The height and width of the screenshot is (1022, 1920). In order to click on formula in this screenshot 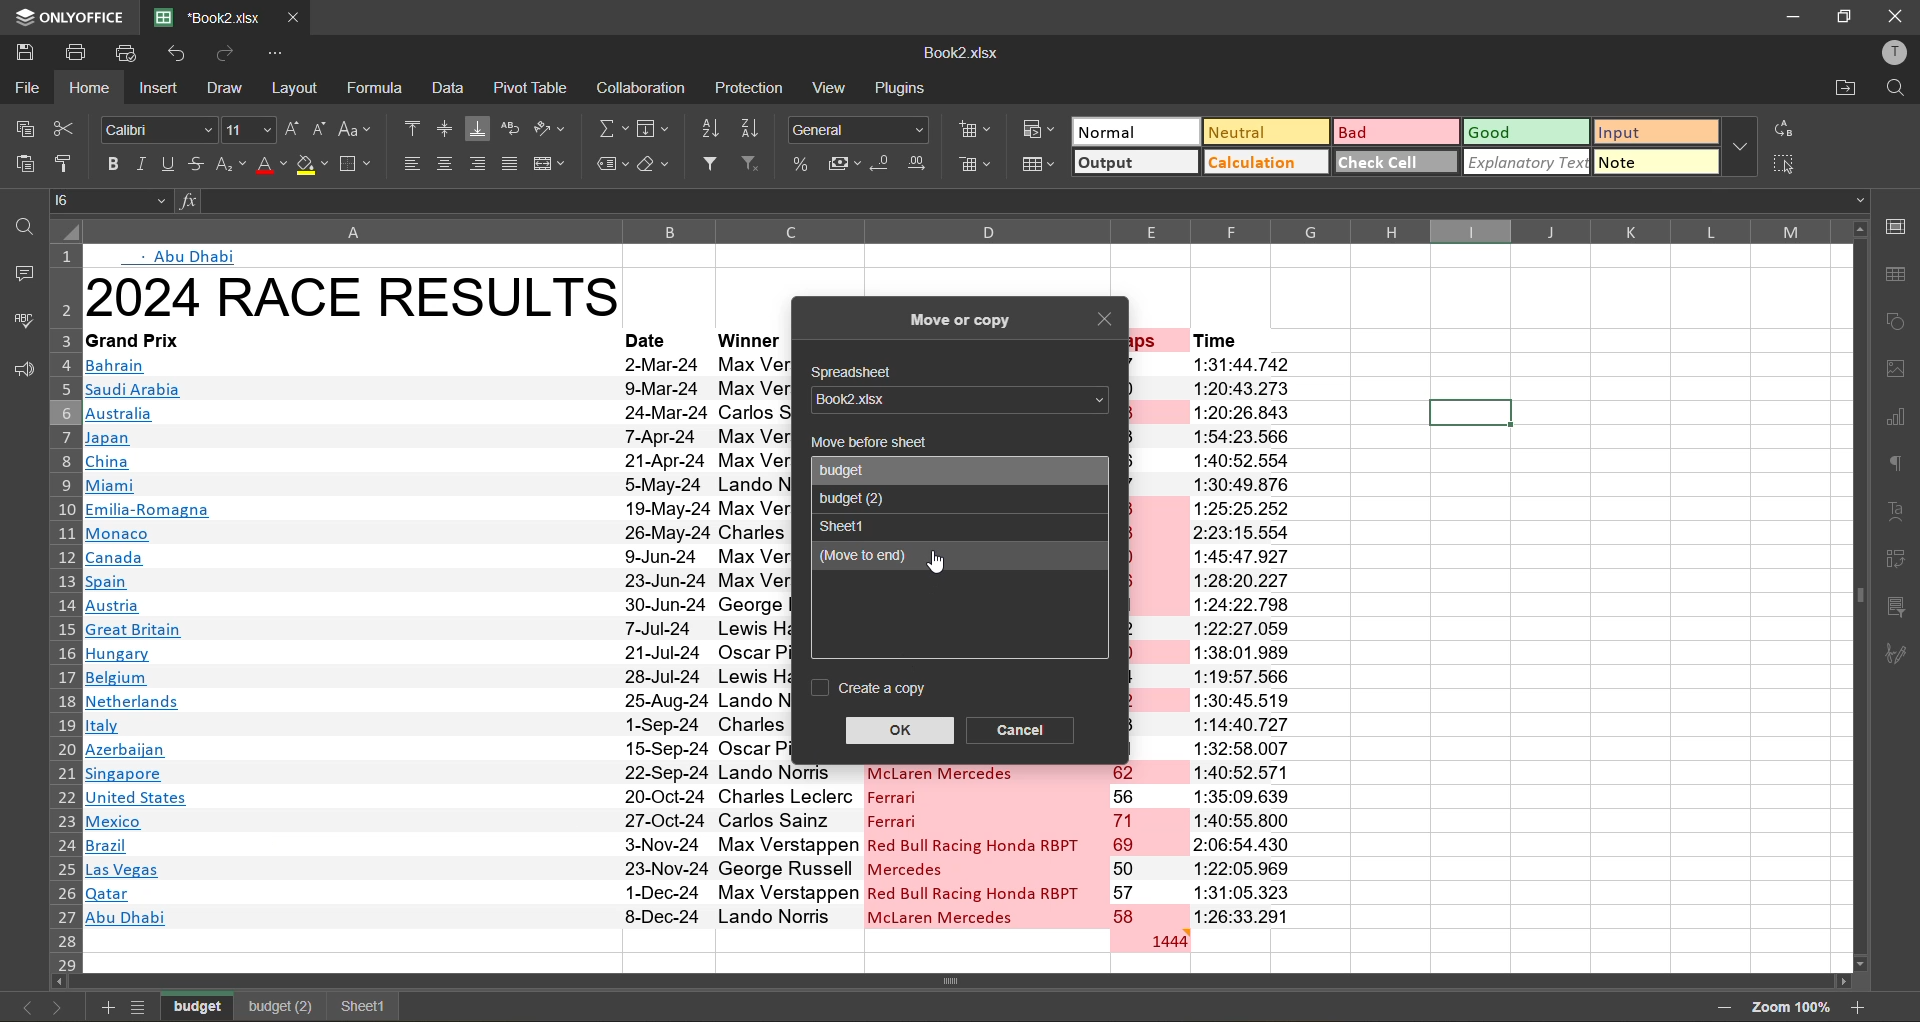, I will do `click(377, 87)`.